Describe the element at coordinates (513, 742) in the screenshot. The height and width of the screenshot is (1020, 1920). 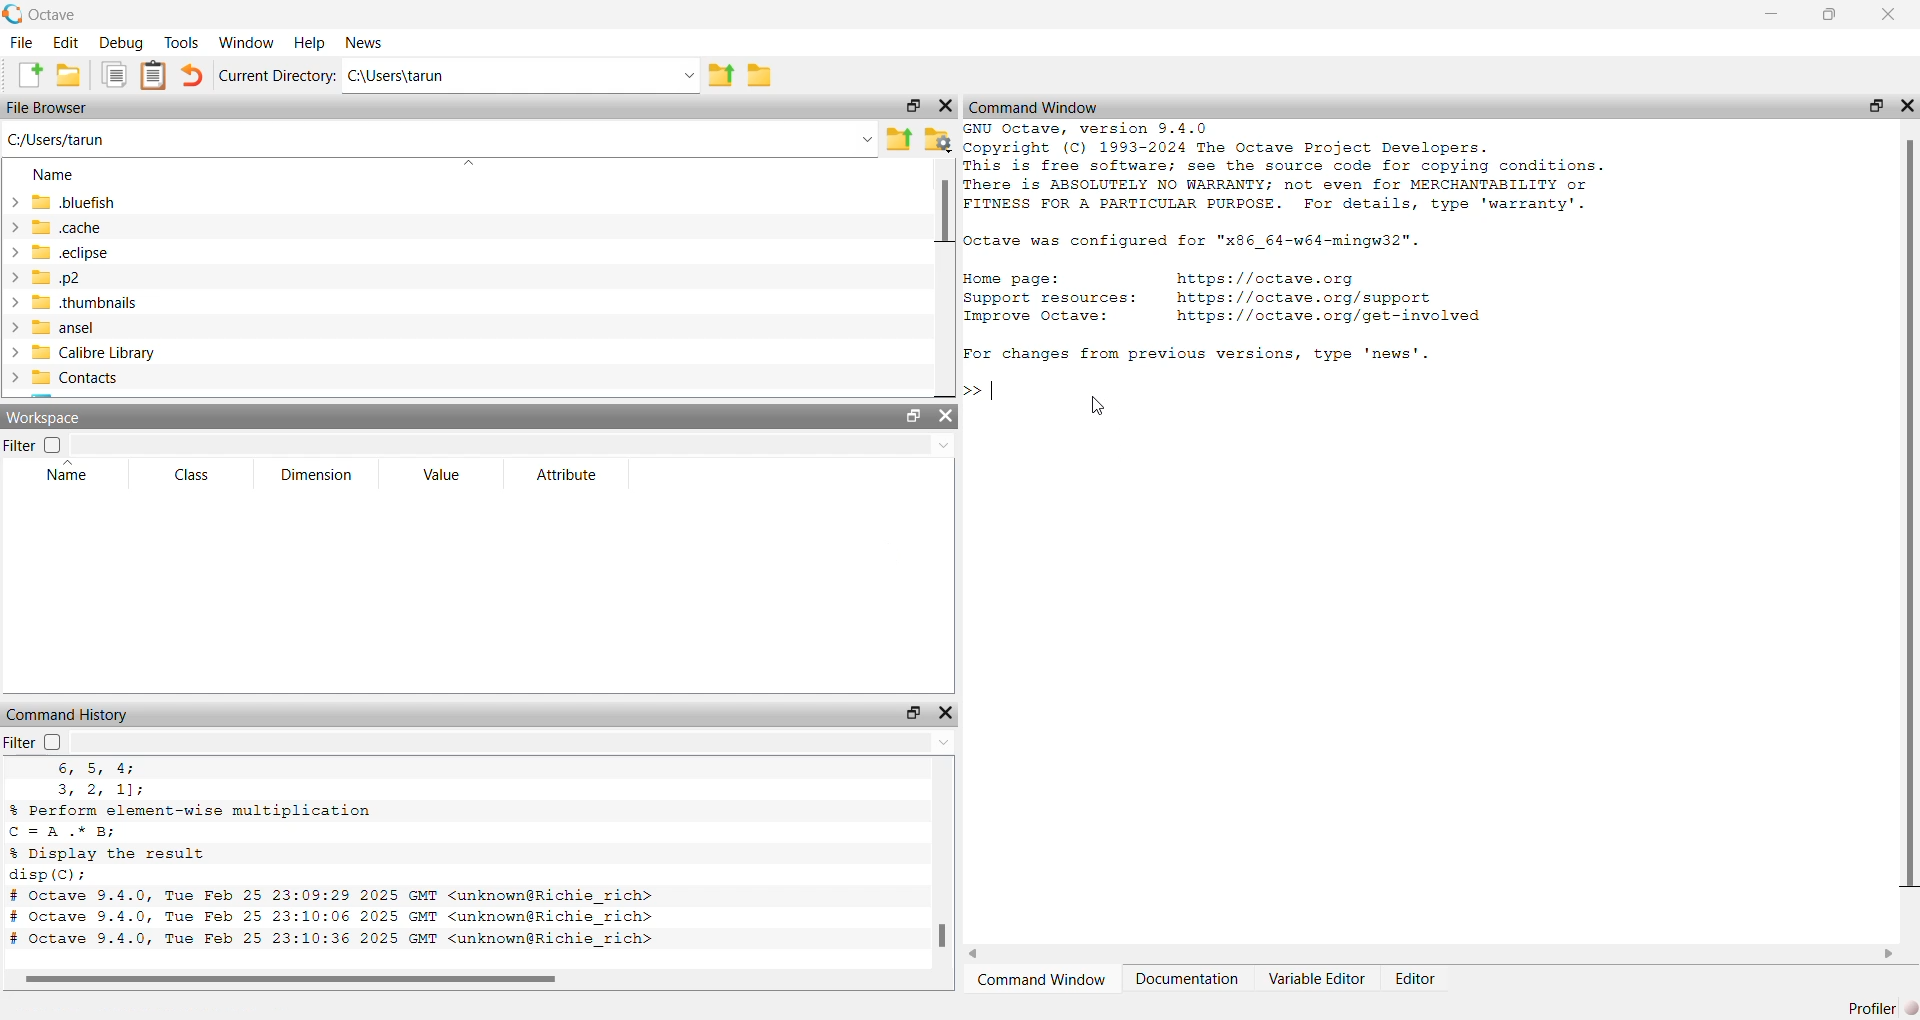
I see `Dropdown` at that location.